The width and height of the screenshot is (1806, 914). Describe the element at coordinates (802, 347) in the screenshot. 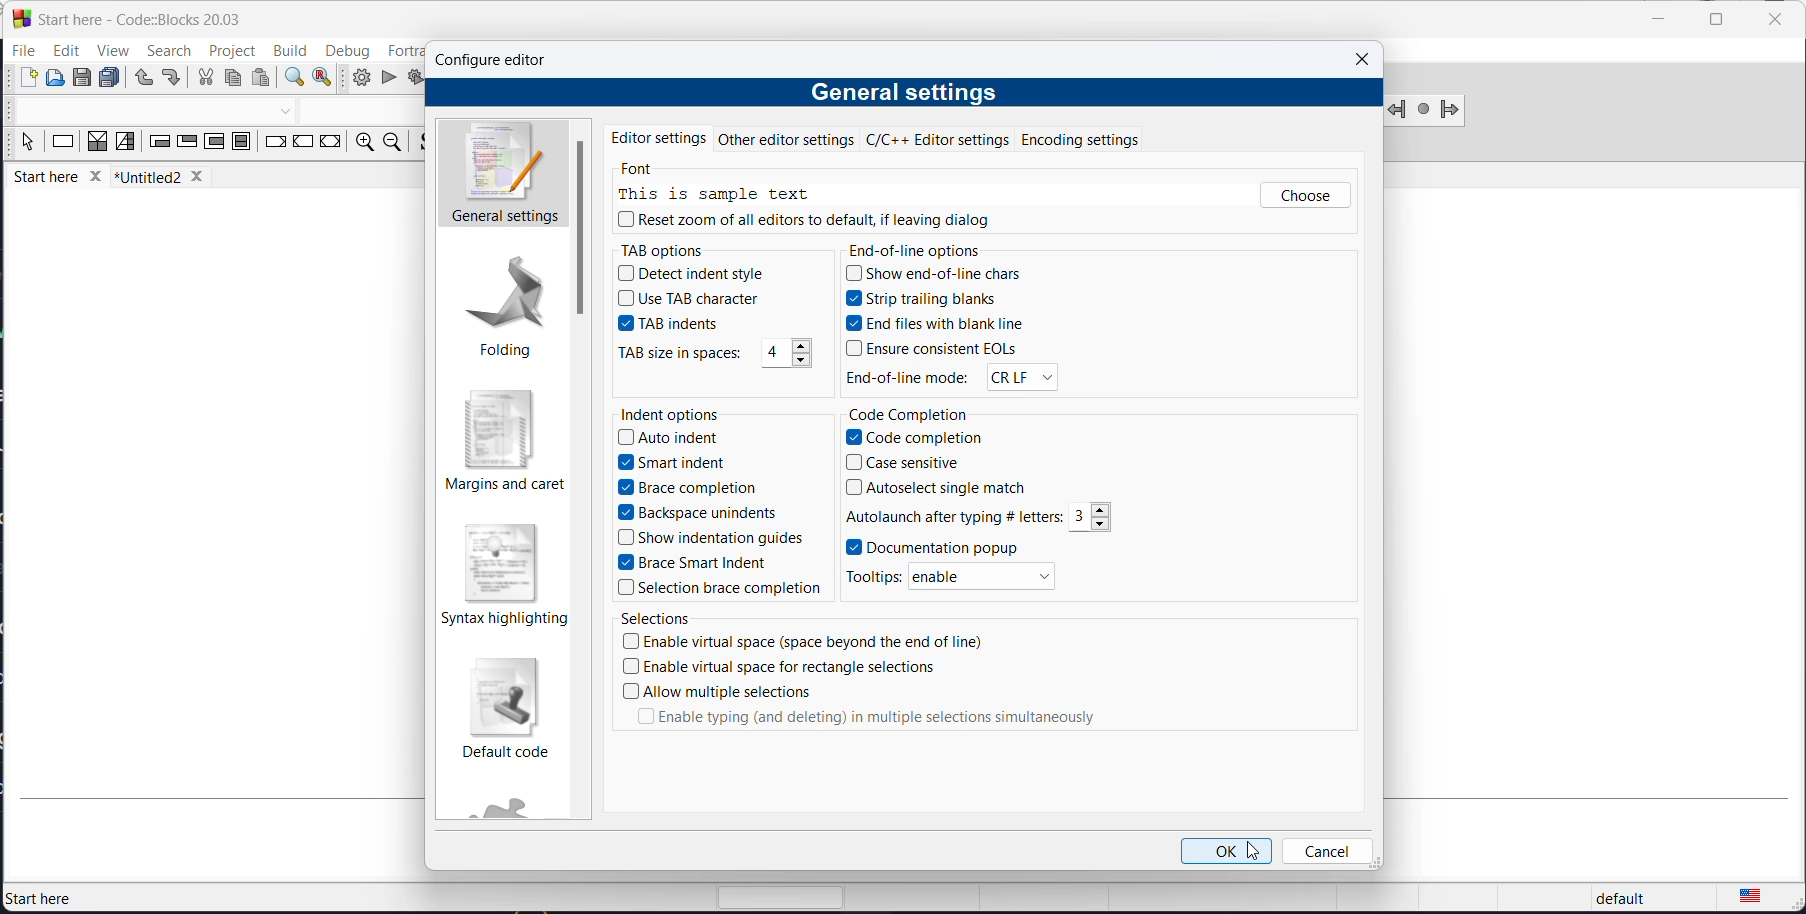

I see `increment tab size n spaces` at that location.